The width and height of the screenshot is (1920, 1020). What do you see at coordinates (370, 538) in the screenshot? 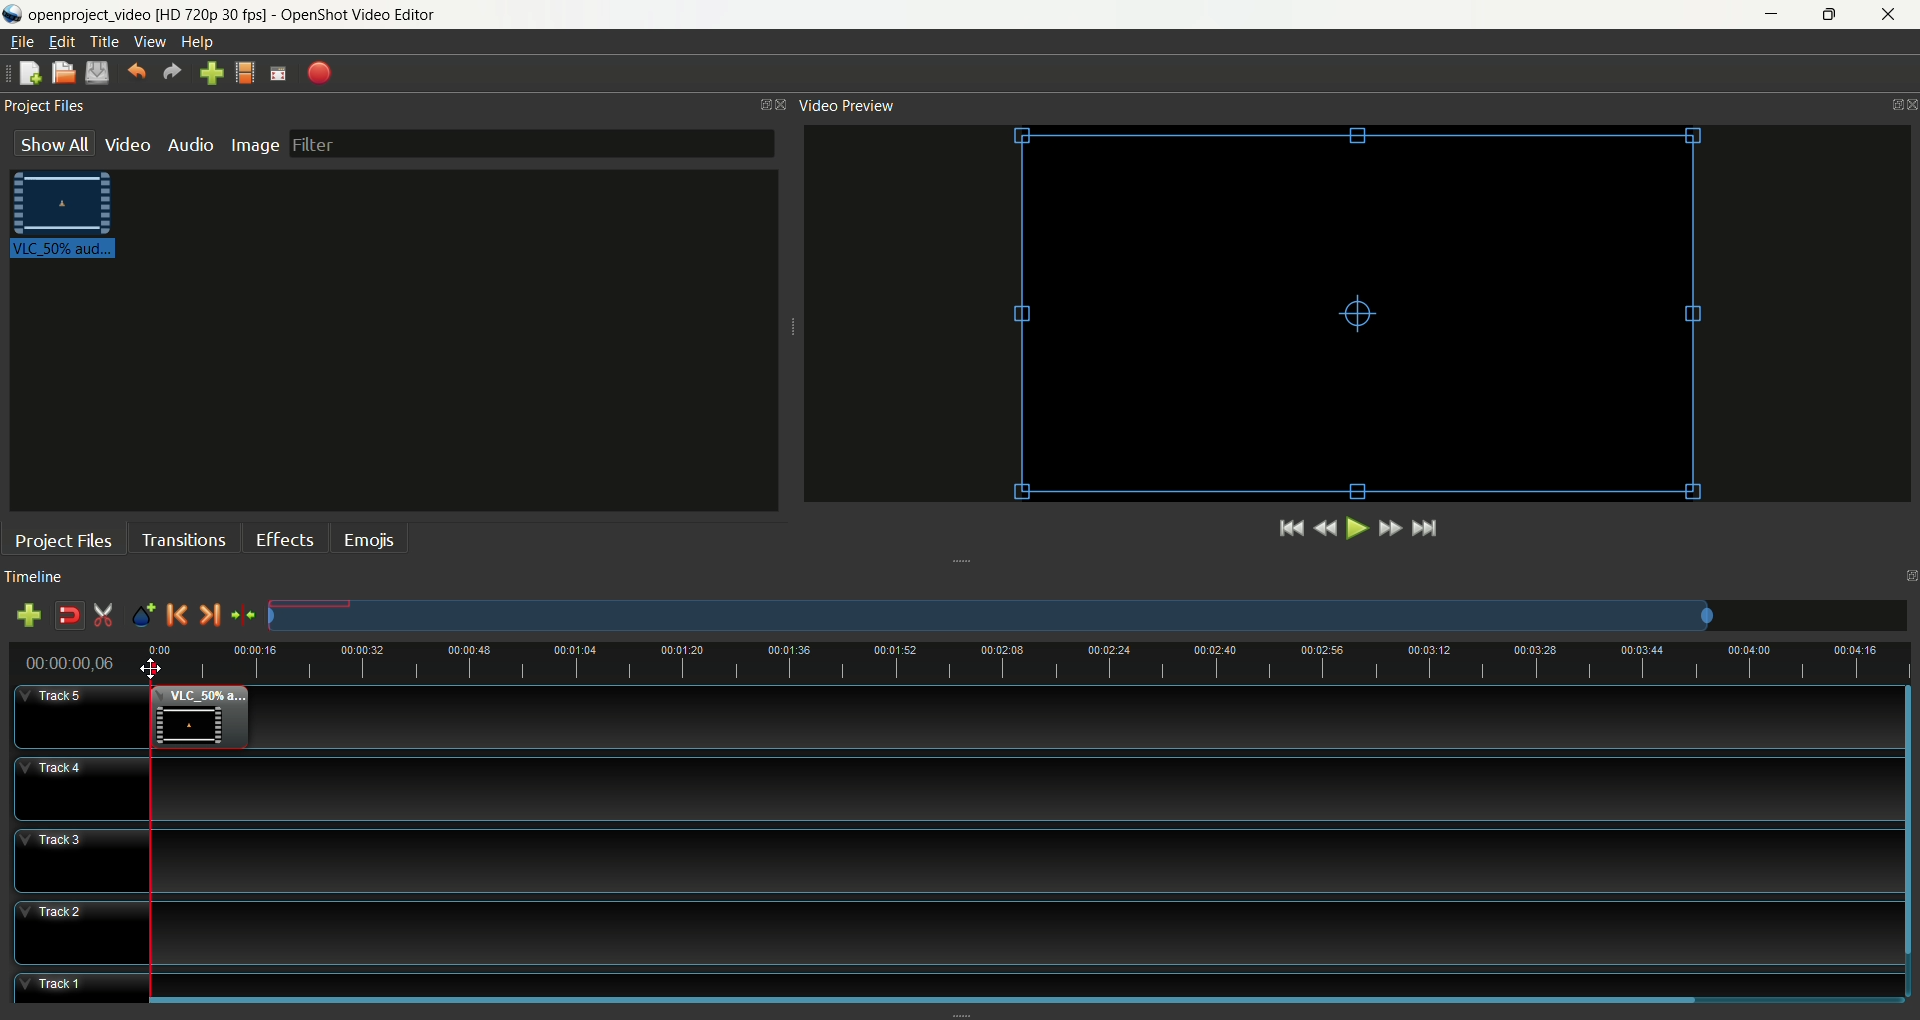
I see `emojis` at bounding box center [370, 538].